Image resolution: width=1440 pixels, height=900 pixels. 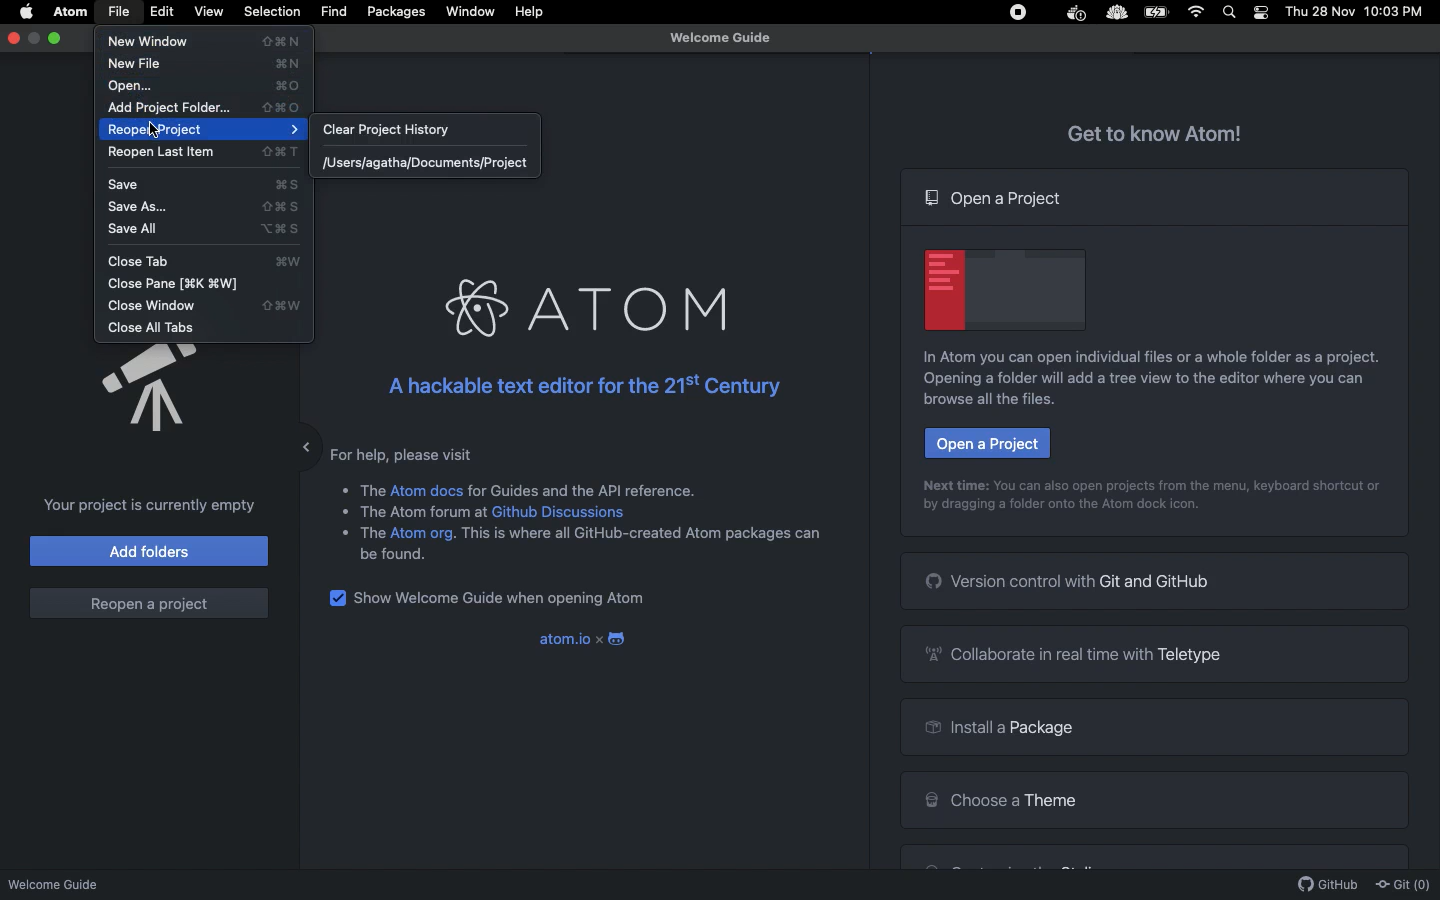 I want to click on Open, so click(x=206, y=86).